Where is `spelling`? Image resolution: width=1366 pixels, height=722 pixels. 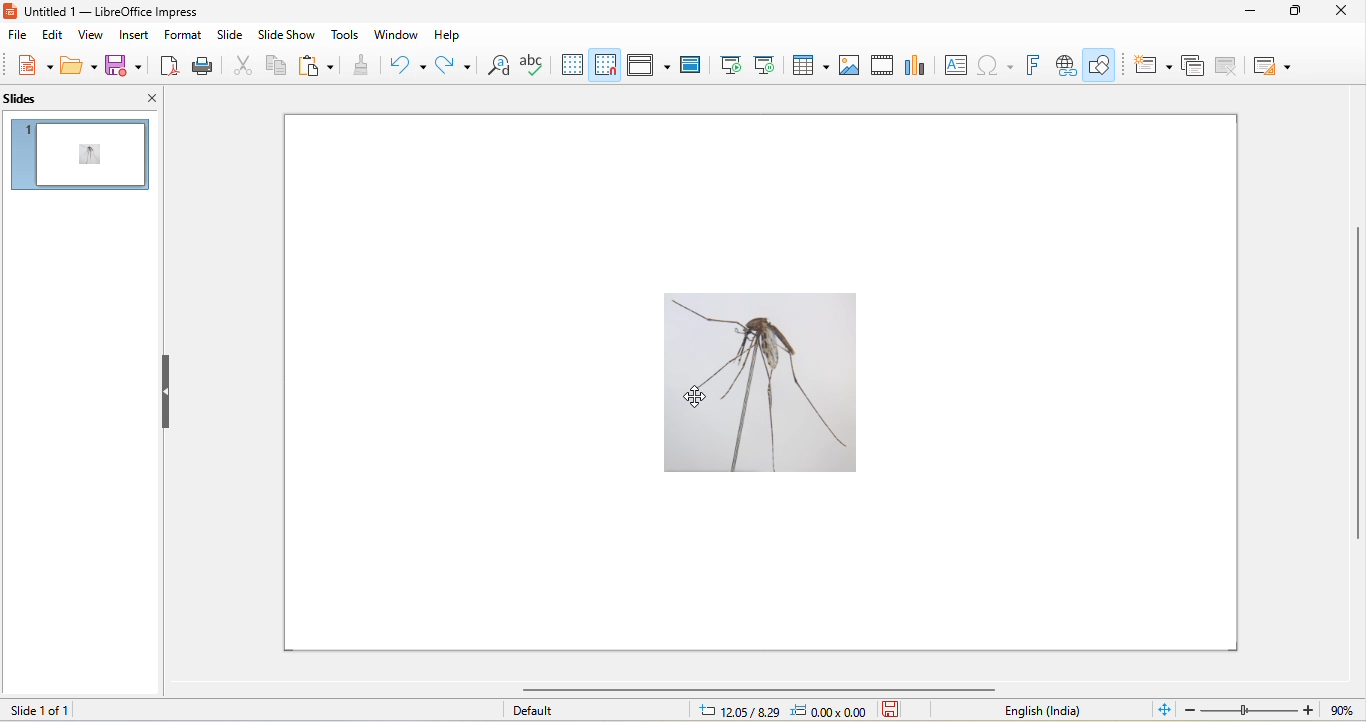 spelling is located at coordinates (532, 64).